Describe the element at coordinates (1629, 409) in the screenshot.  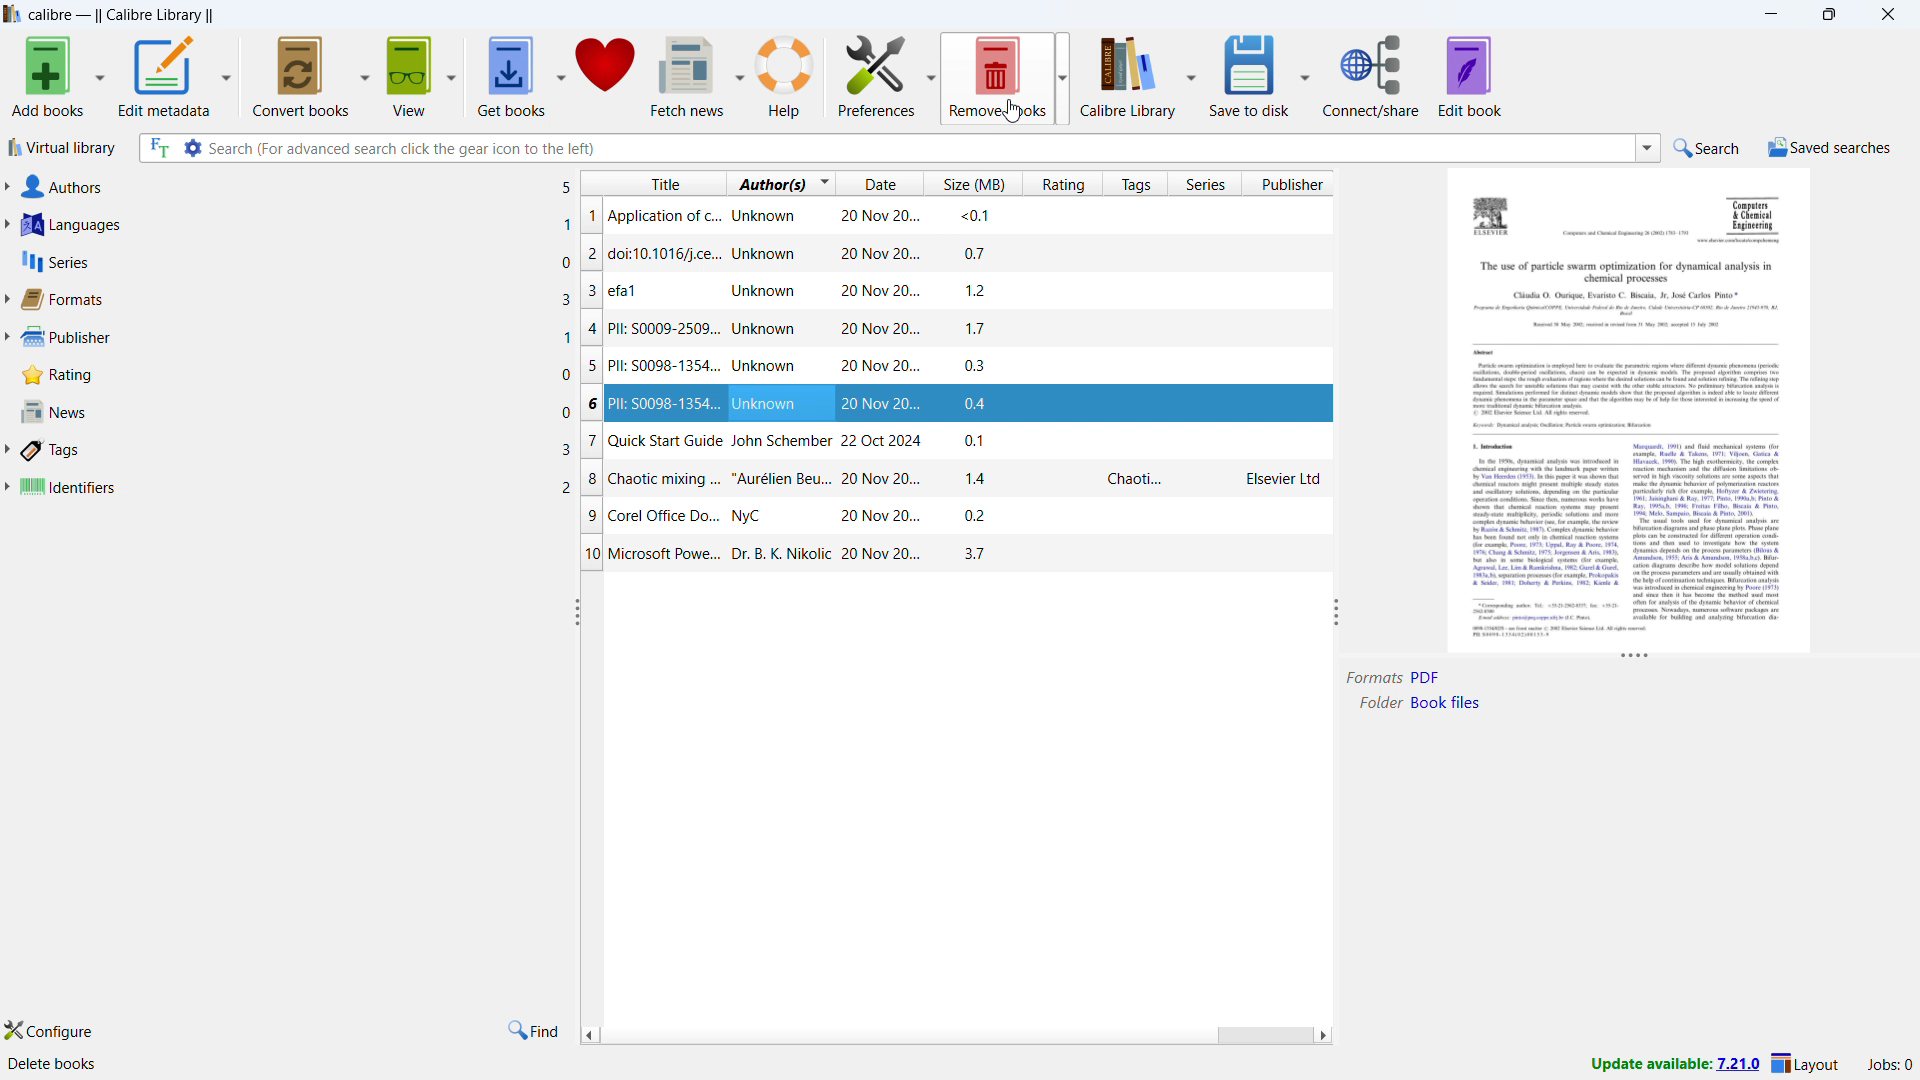
I see `double click to open book details window` at that location.